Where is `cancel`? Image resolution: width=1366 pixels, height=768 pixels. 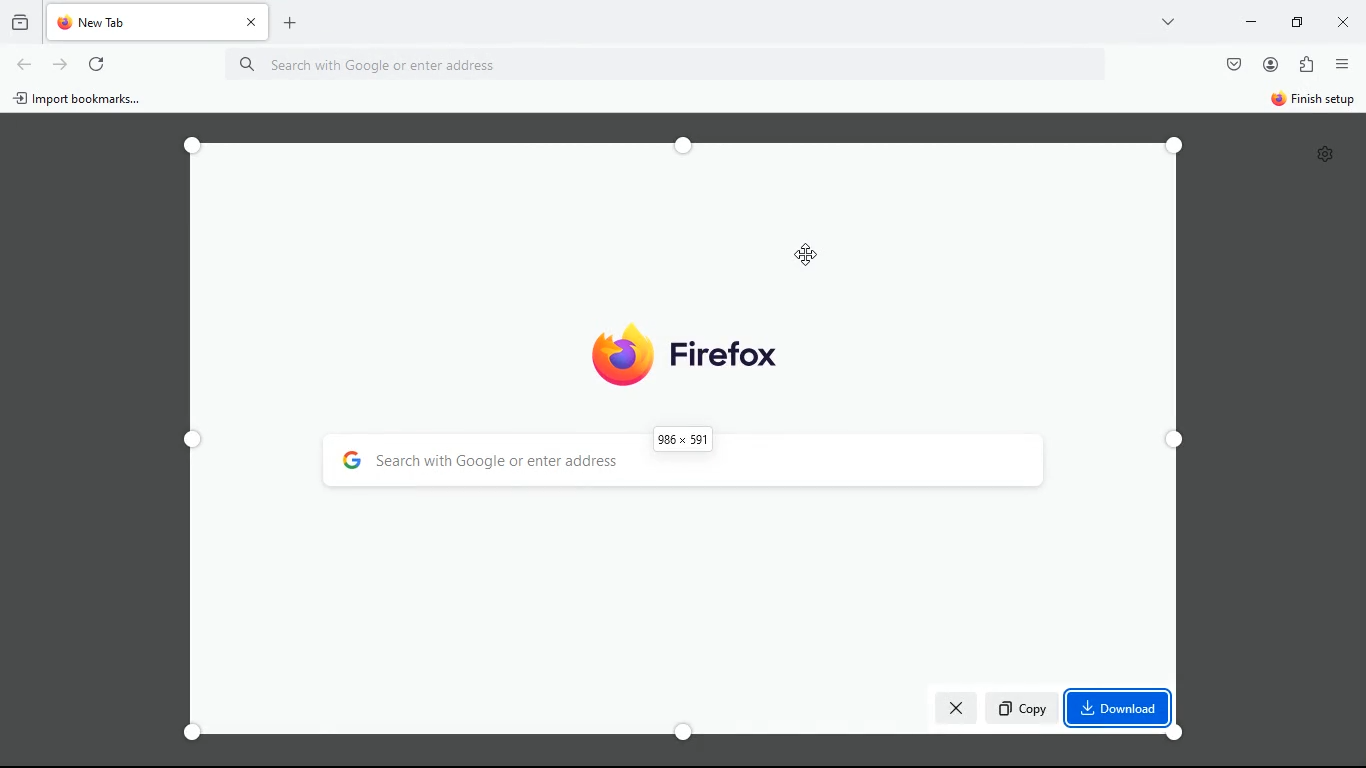 cancel is located at coordinates (955, 706).